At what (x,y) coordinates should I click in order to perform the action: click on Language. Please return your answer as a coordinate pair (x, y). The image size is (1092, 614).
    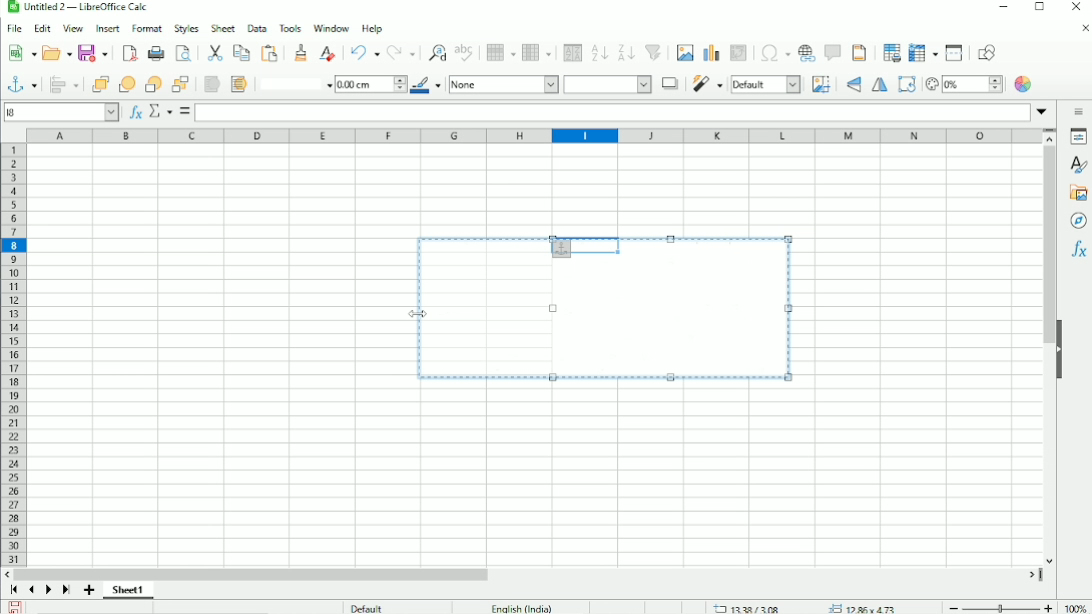
    Looking at the image, I should click on (522, 607).